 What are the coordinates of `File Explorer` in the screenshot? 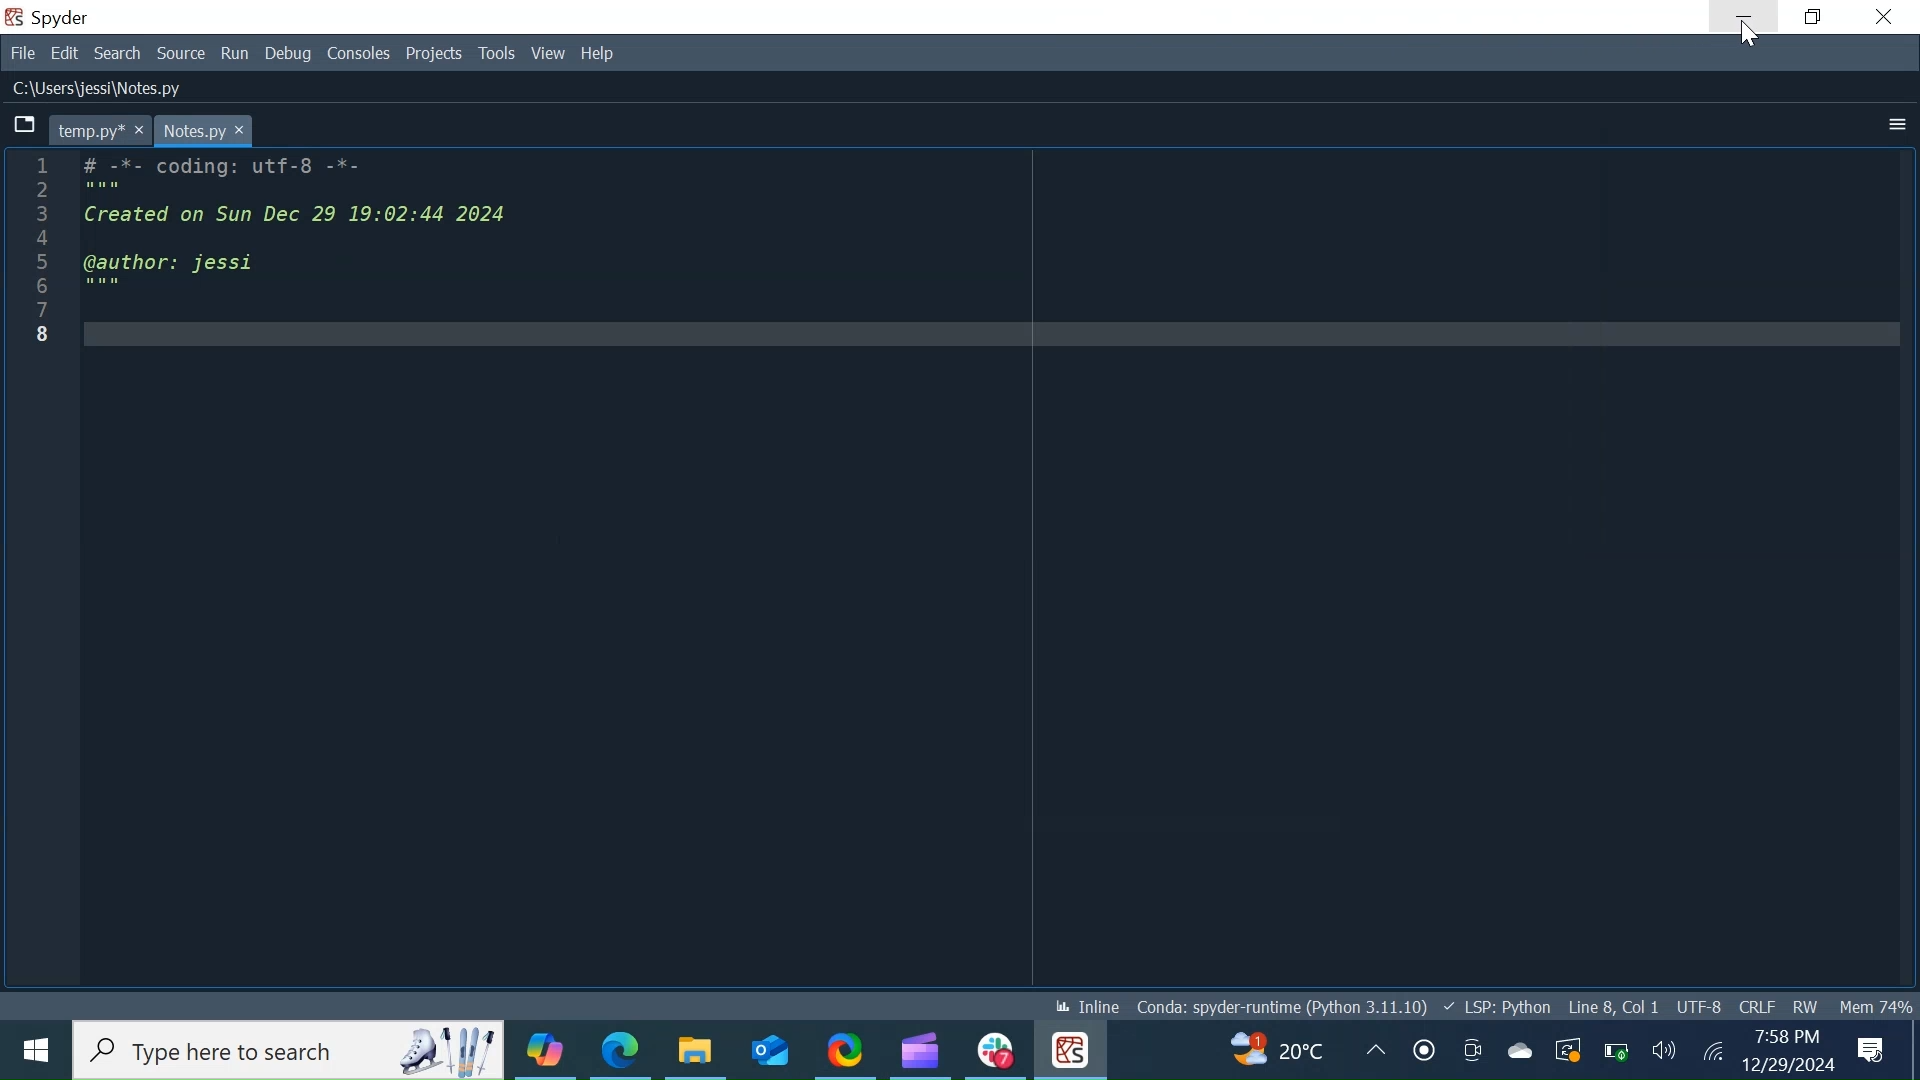 It's located at (694, 1048).